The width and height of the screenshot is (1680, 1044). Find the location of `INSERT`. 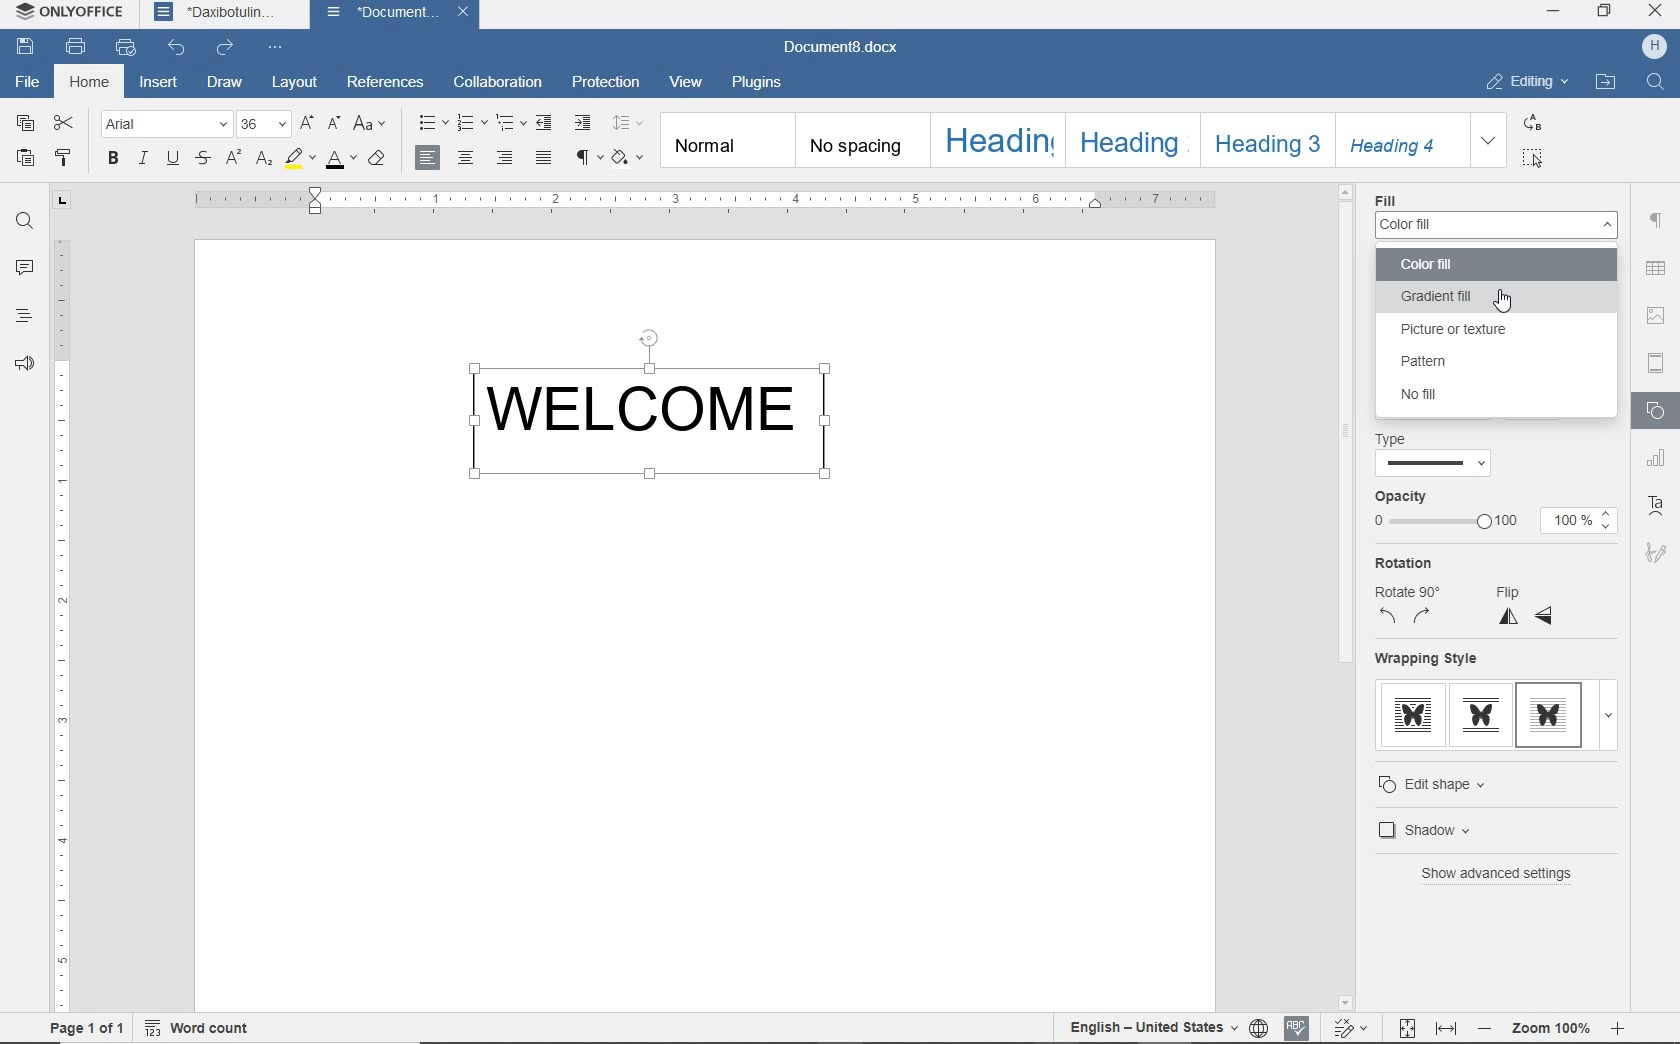

INSERT is located at coordinates (159, 84).